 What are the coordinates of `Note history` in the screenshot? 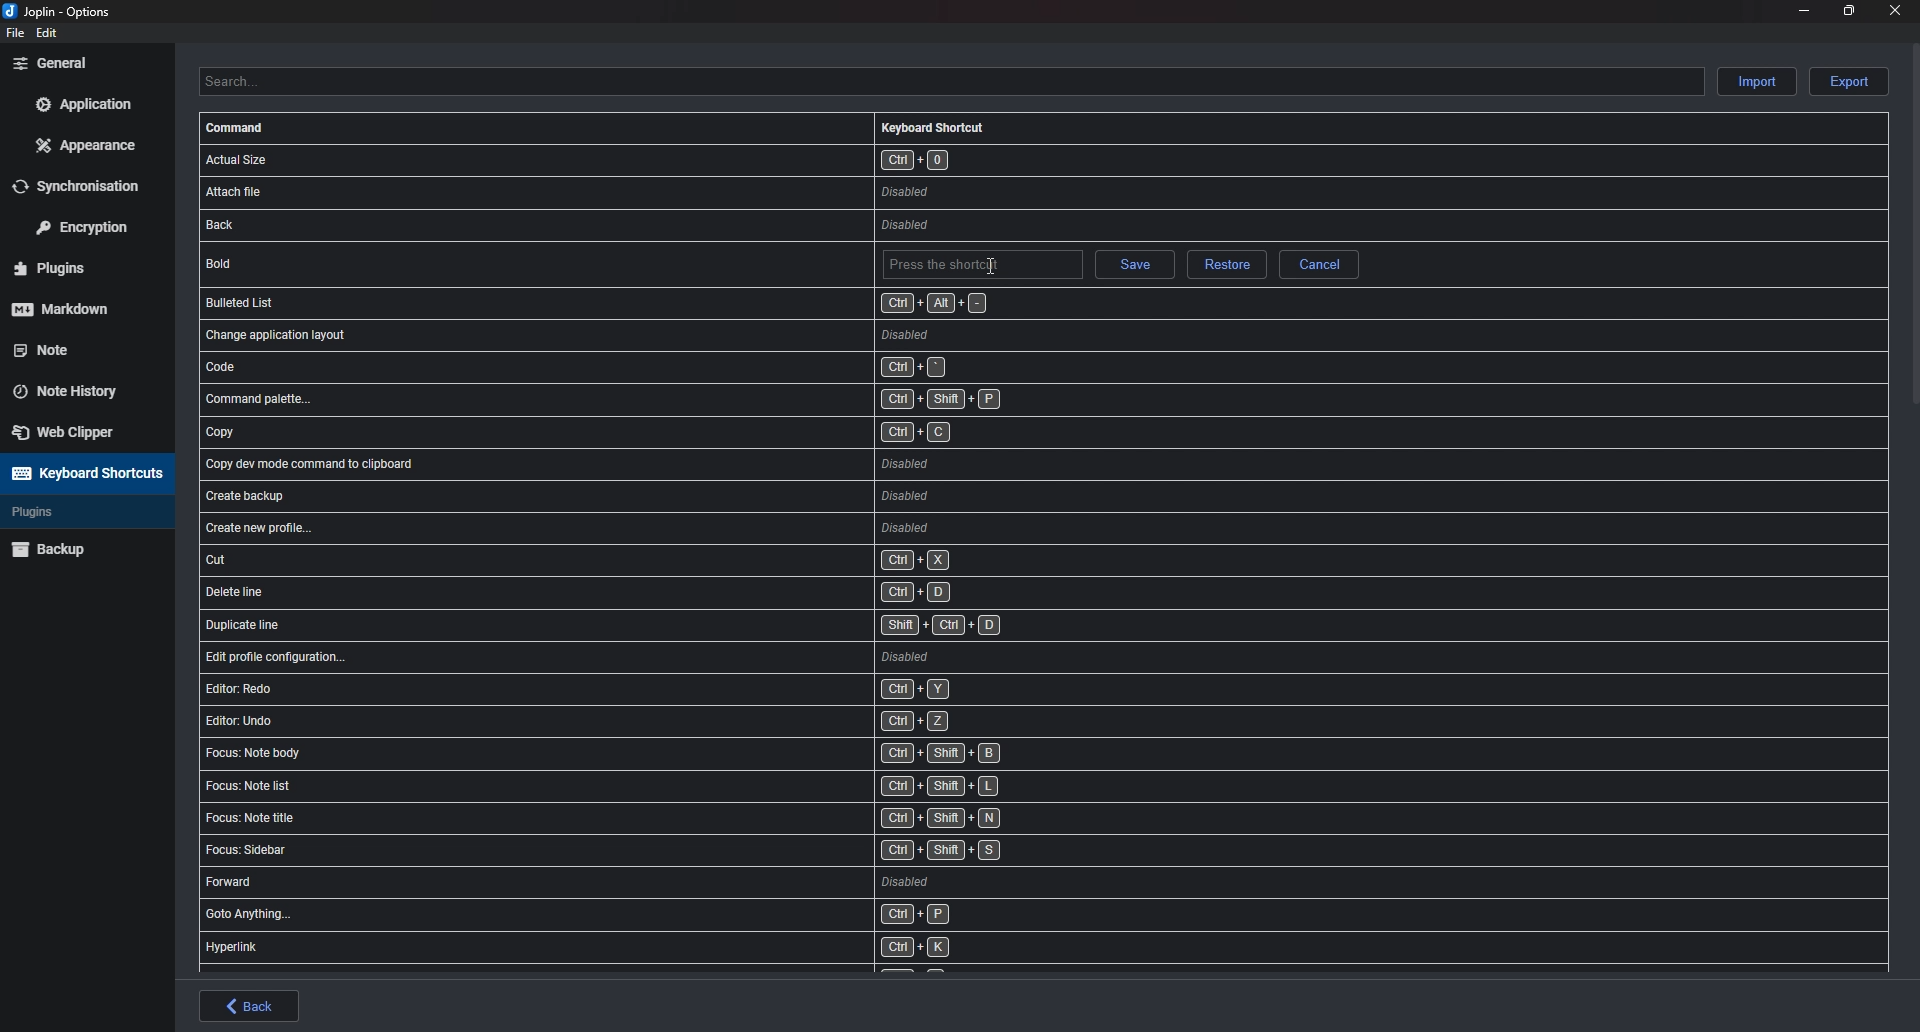 It's located at (76, 385).